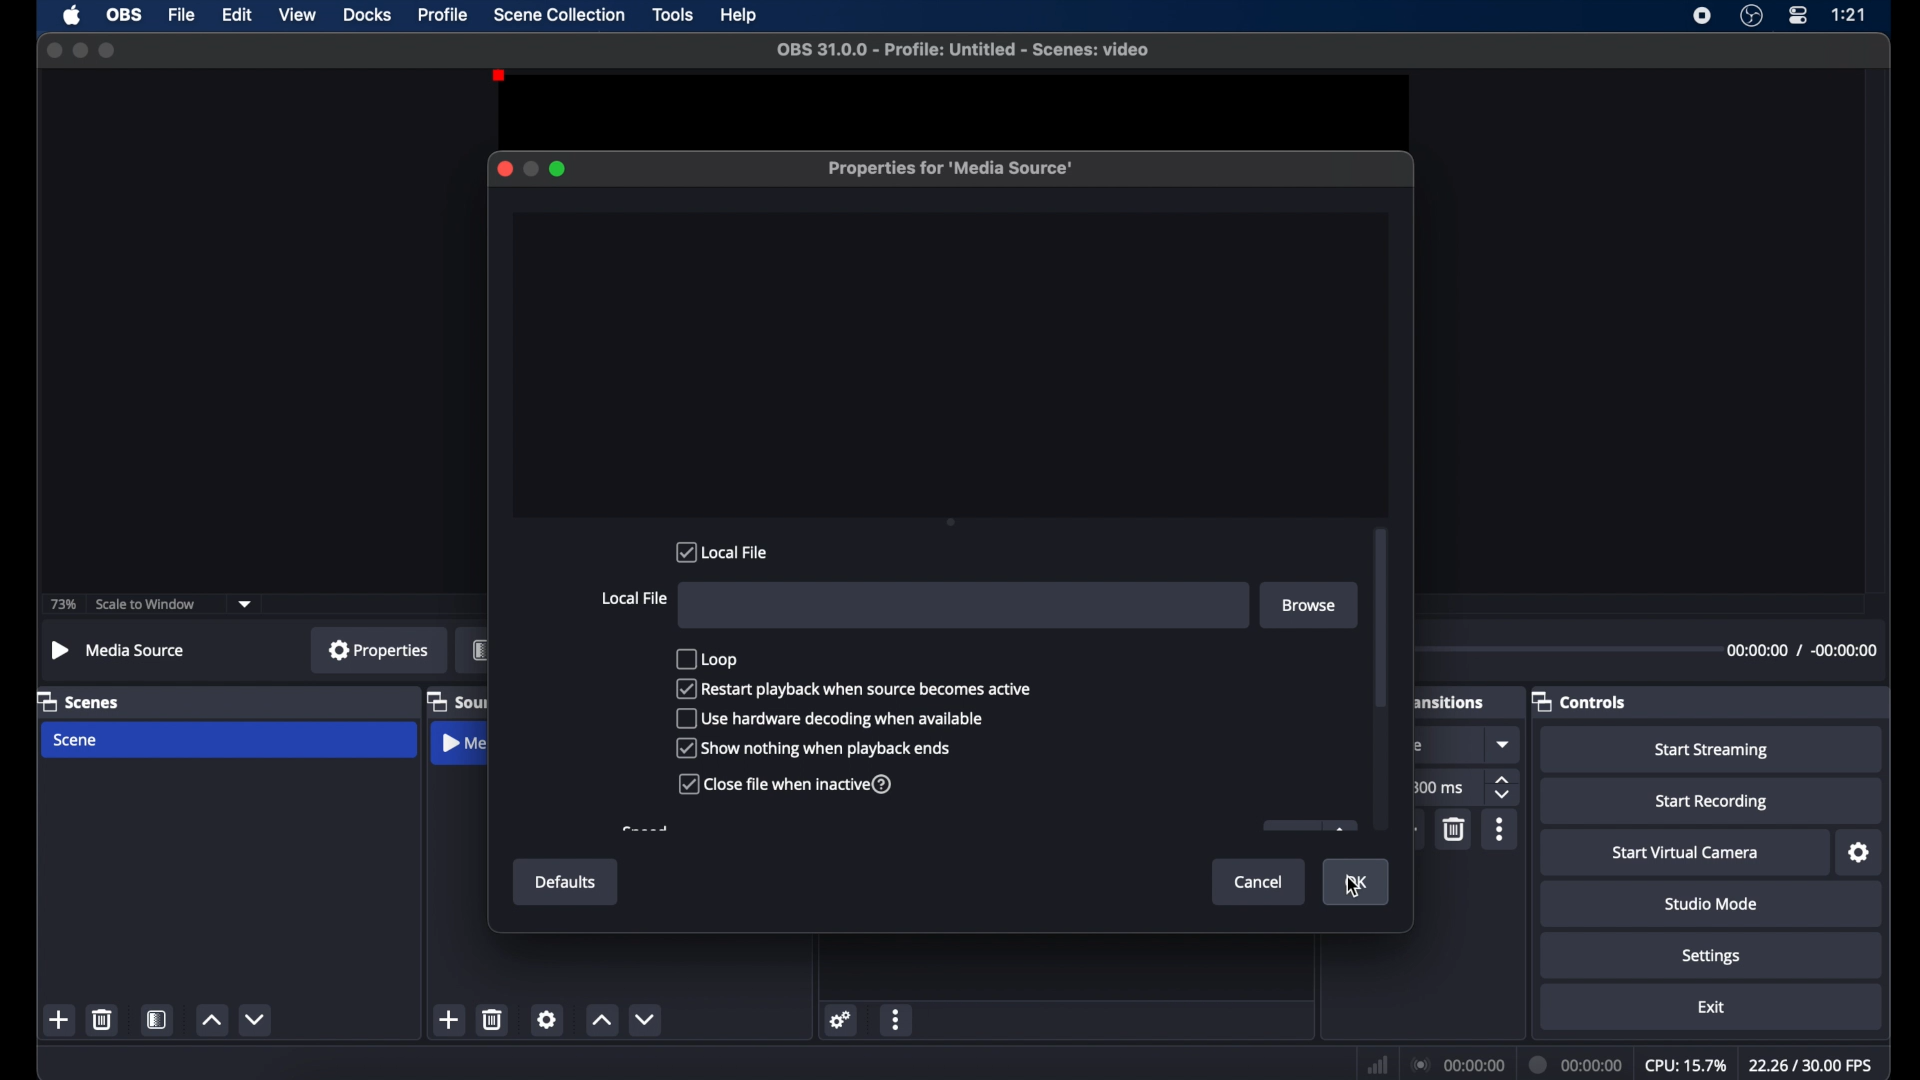  Describe the element at coordinates (898, 1021) in the screenshot. I see `more options` at that location.